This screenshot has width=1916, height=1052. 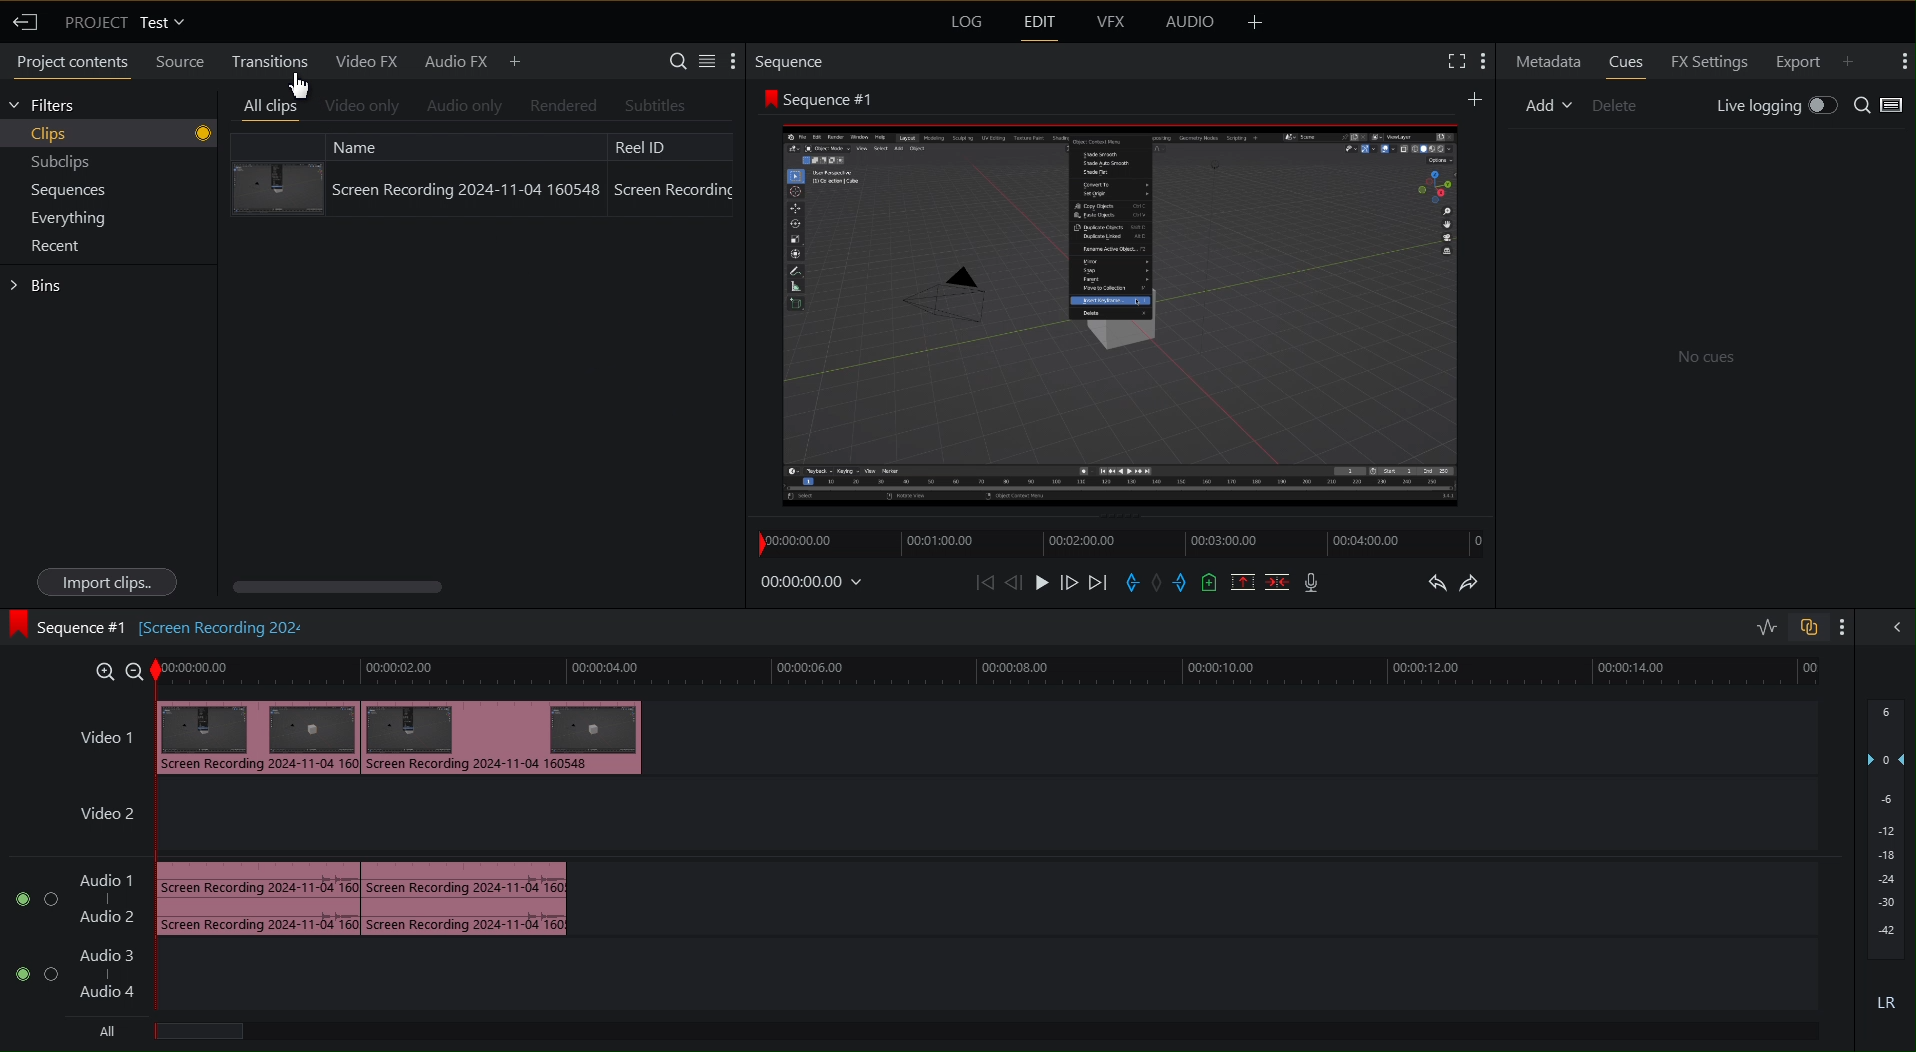 What do you see at coordinates (54, 105) in the screenshot?
I see `Filters` at bounding box center [54, 105].